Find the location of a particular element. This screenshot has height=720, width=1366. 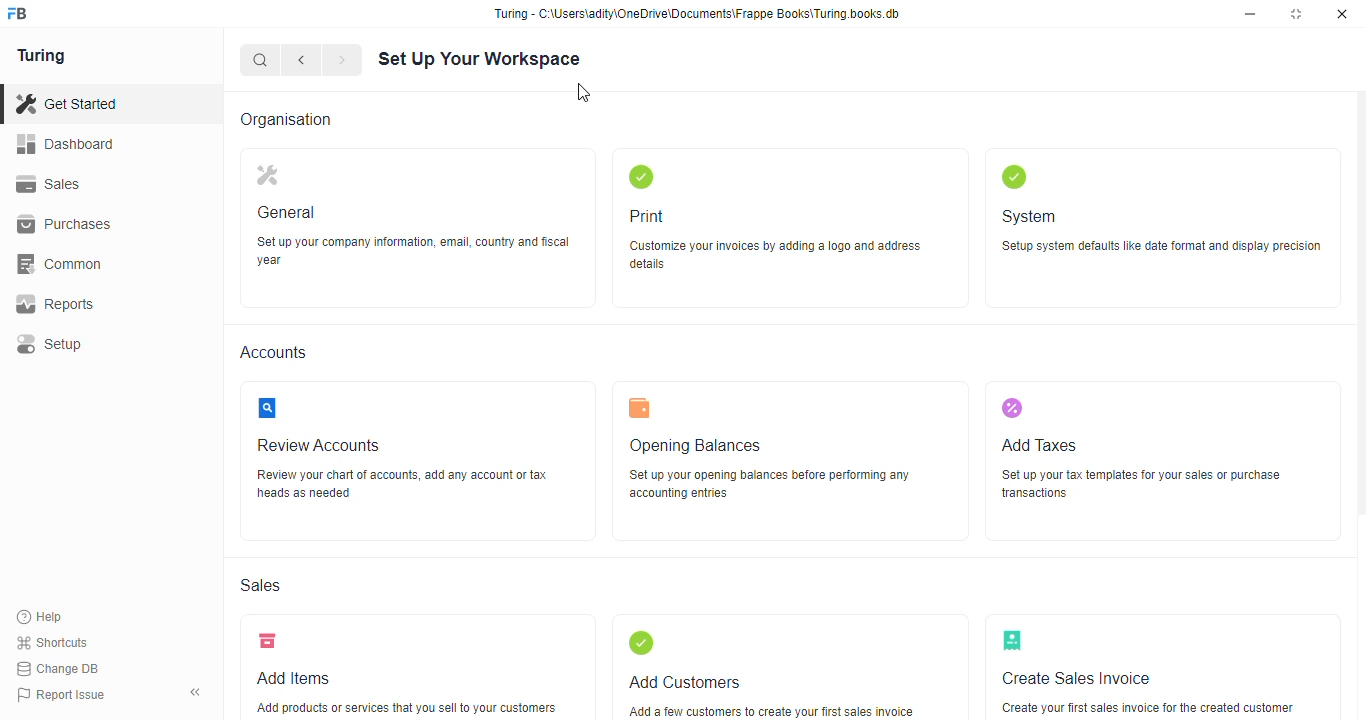

search  is located at coordinates (261, 59).